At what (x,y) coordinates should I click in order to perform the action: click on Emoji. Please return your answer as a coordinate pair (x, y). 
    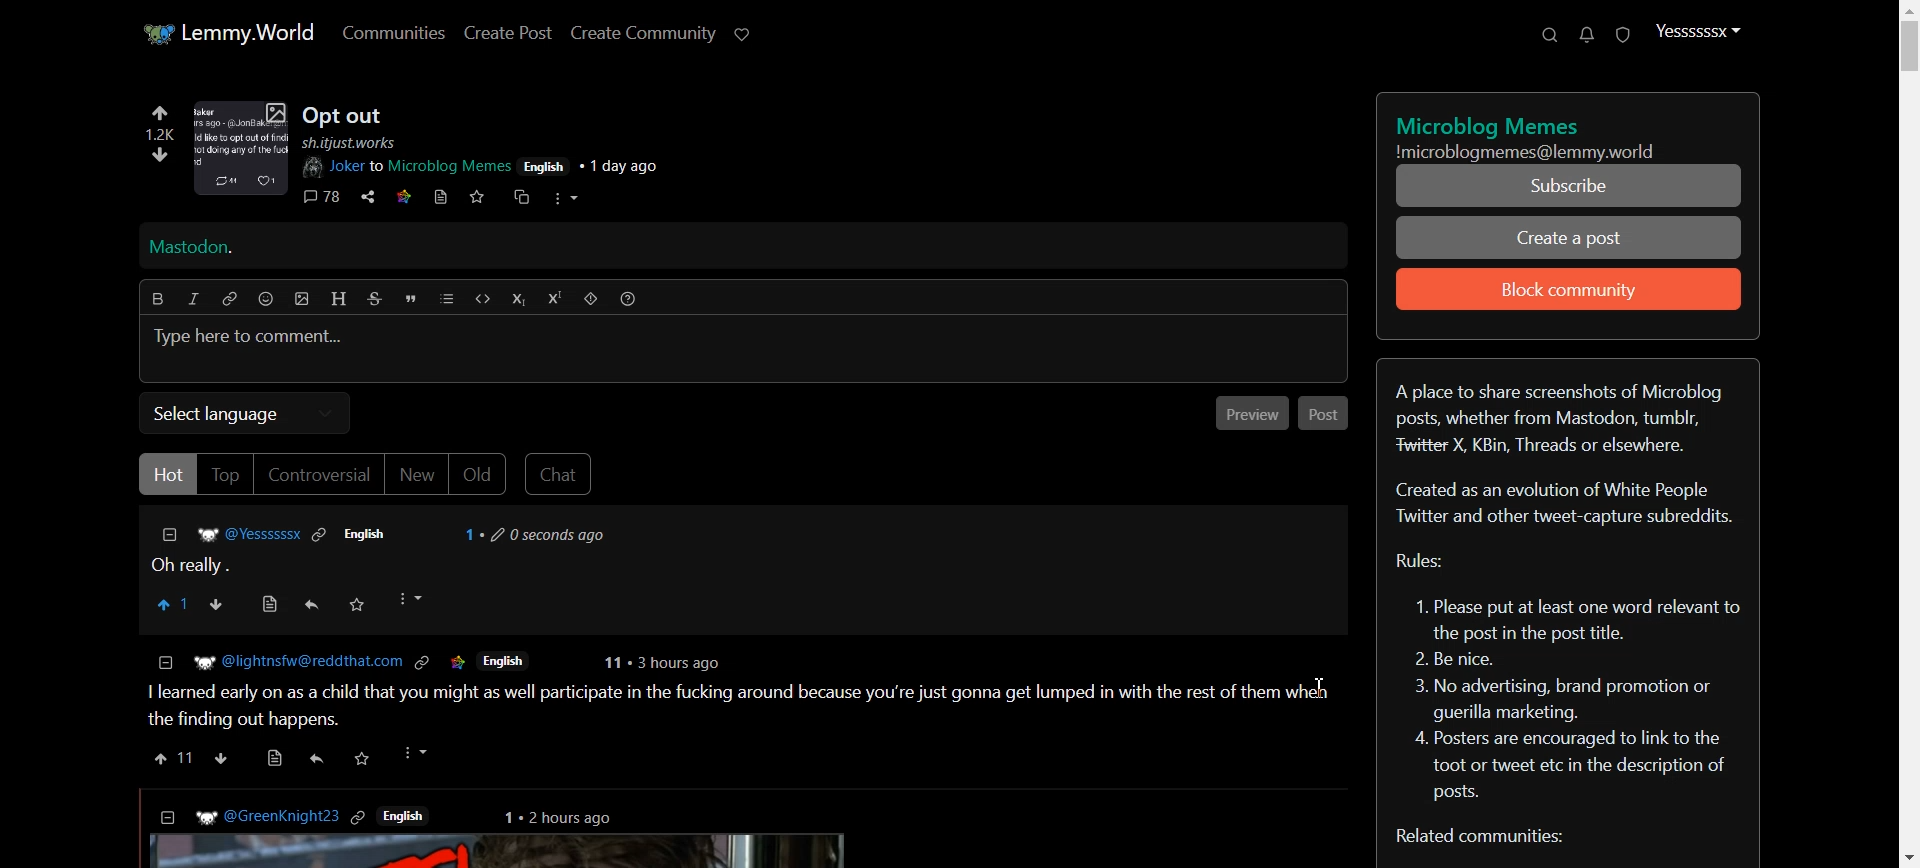
    Looking at the image, I should click on (268, 298).